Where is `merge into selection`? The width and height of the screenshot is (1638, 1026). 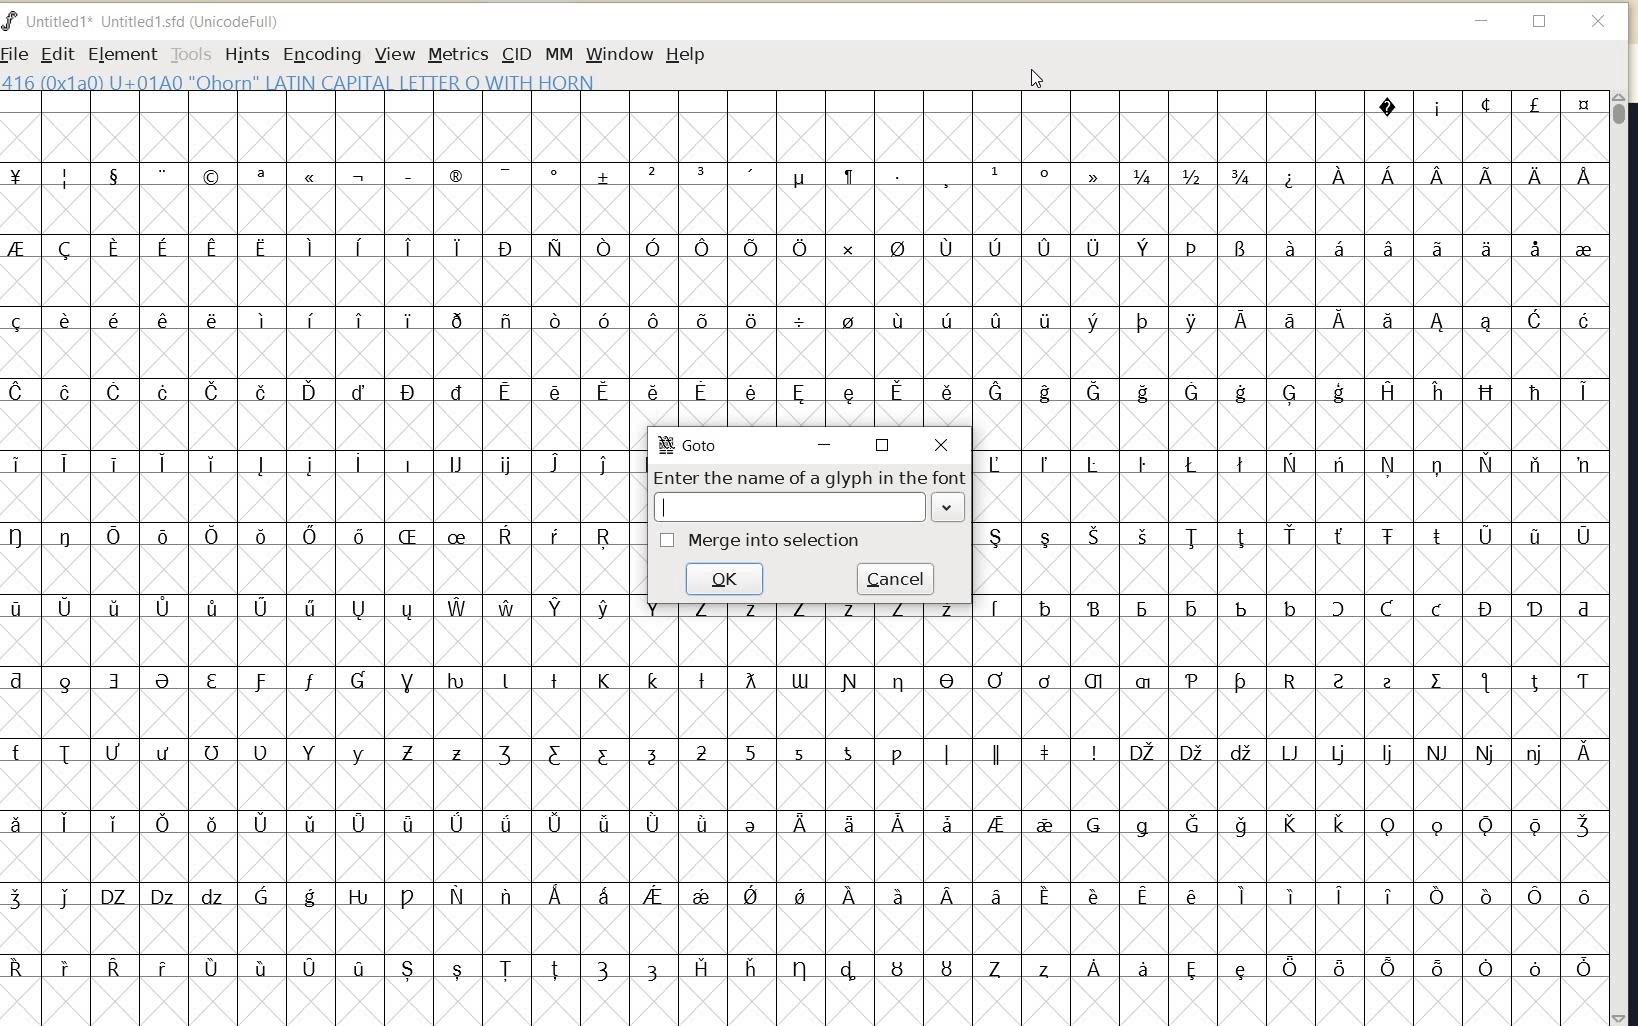 merge into selection is located at coordinates (764, 539).